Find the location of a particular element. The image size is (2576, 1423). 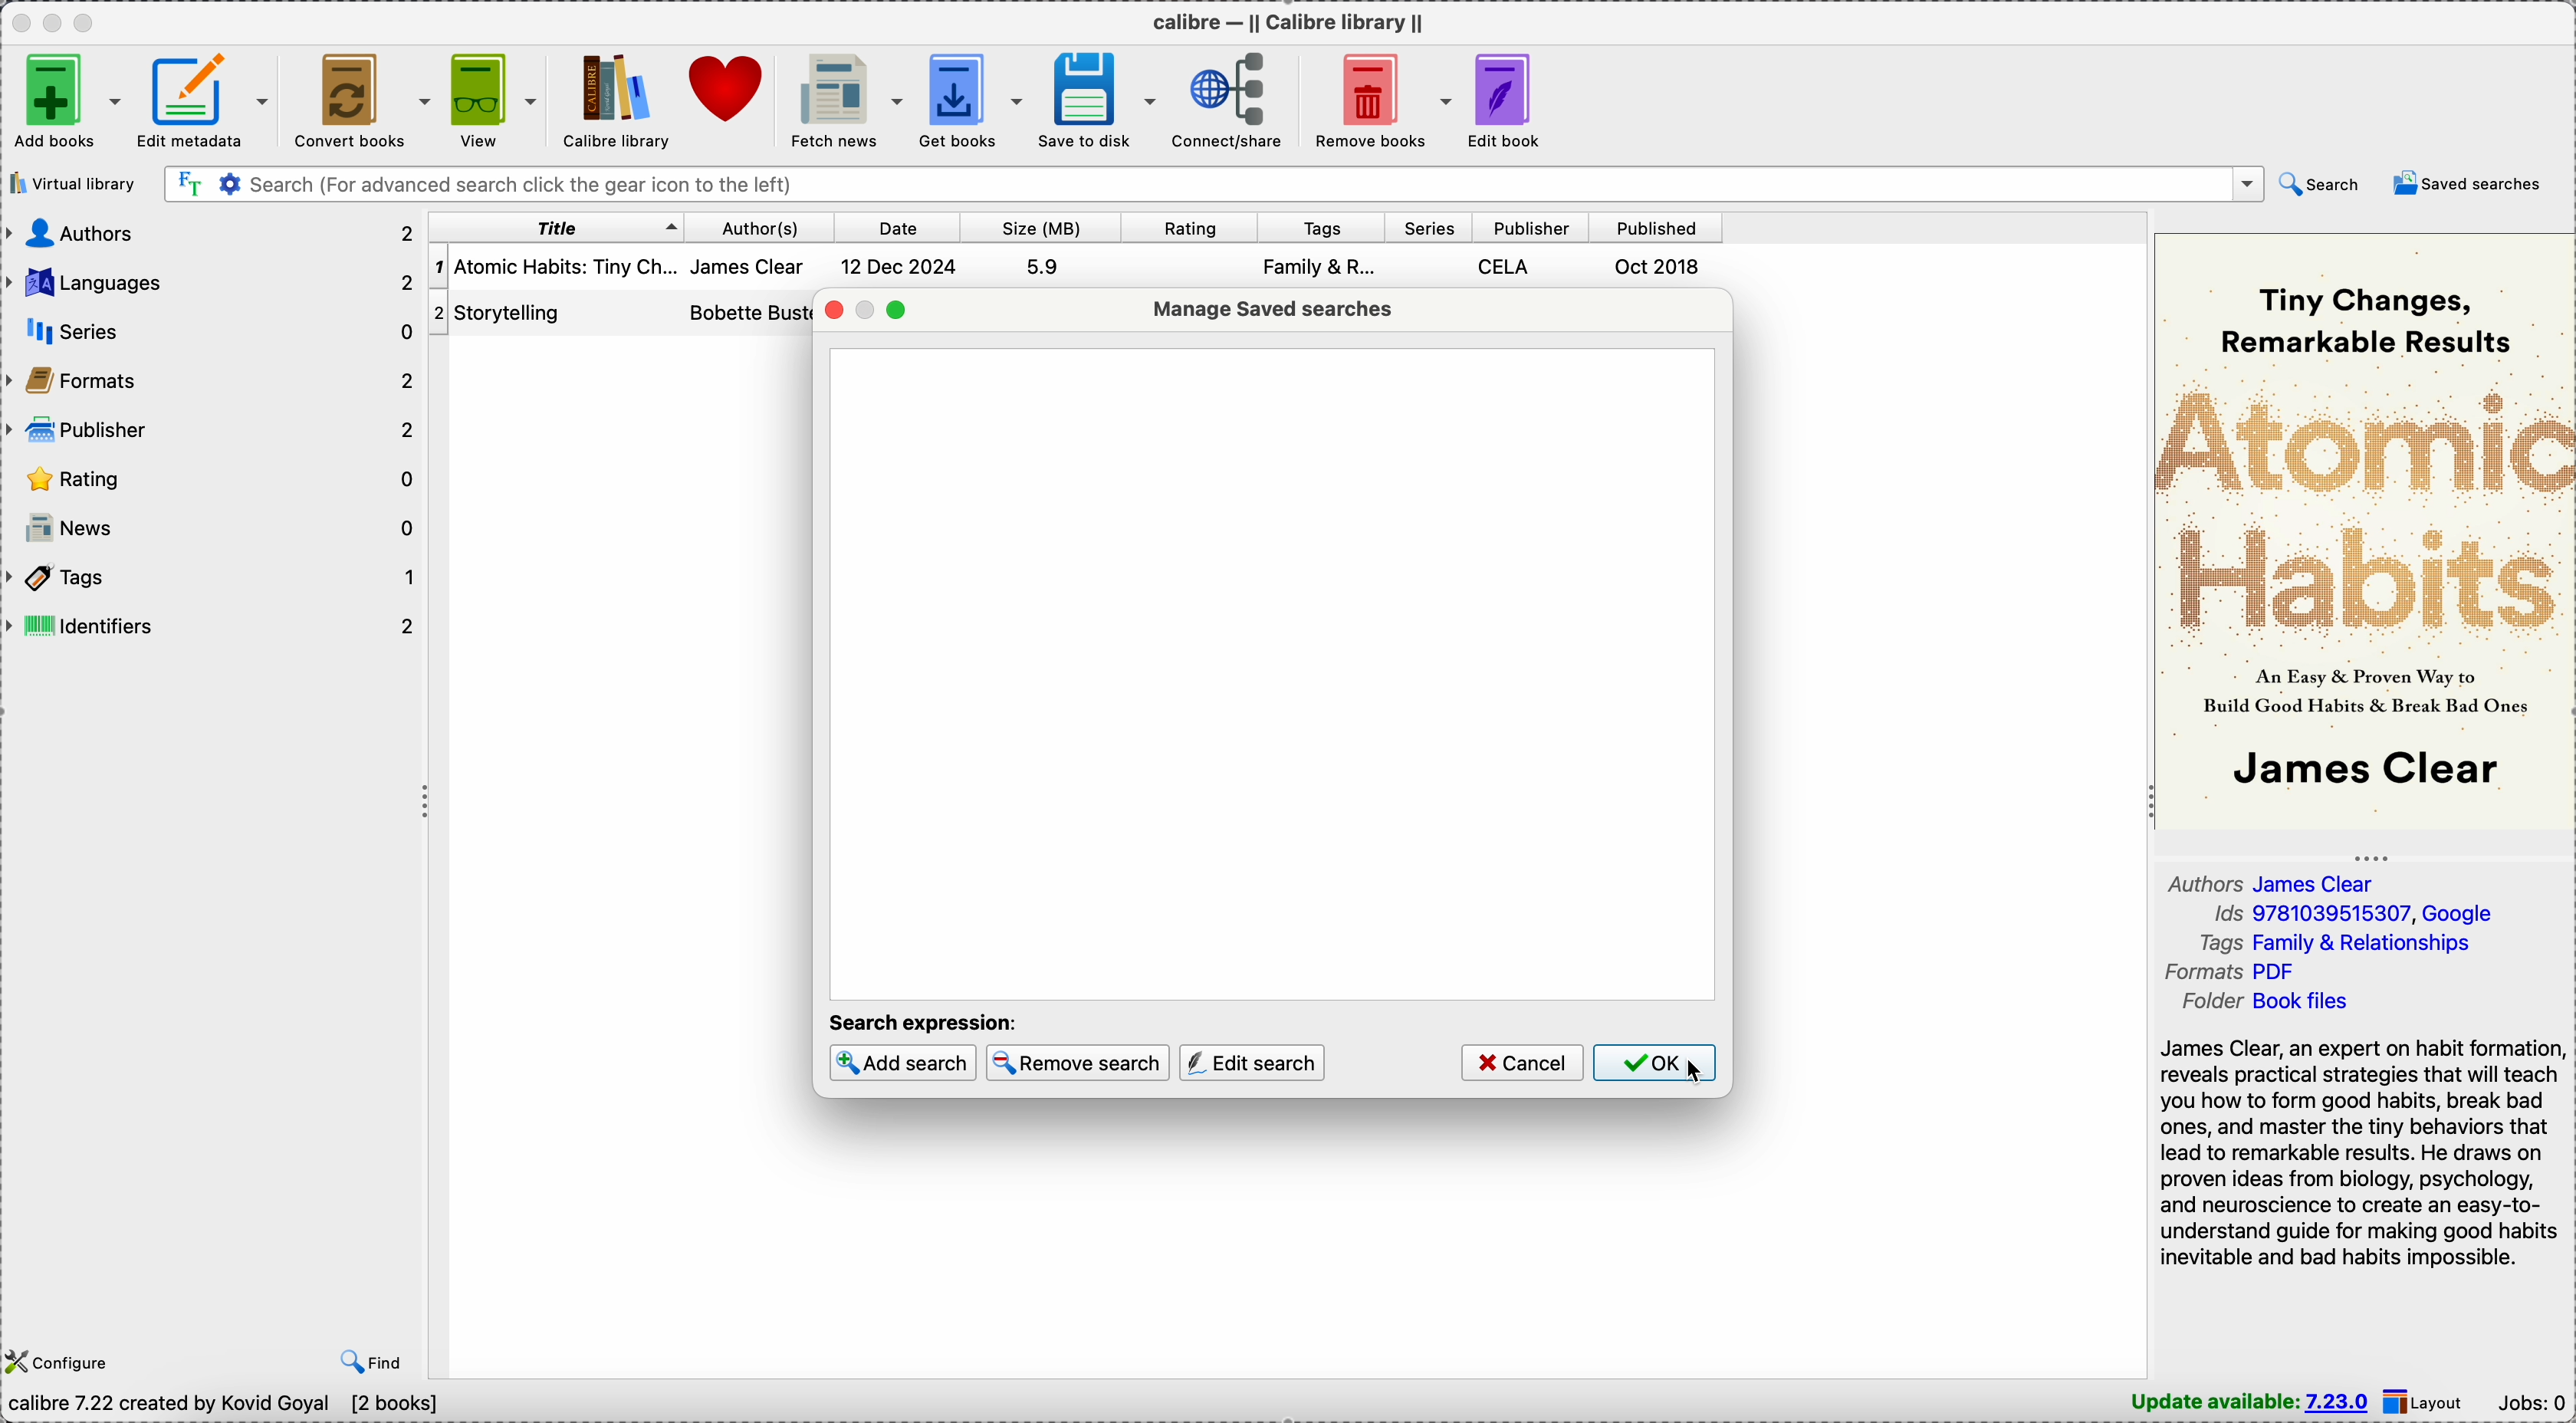

maximize is located at coordinates (897, 309).